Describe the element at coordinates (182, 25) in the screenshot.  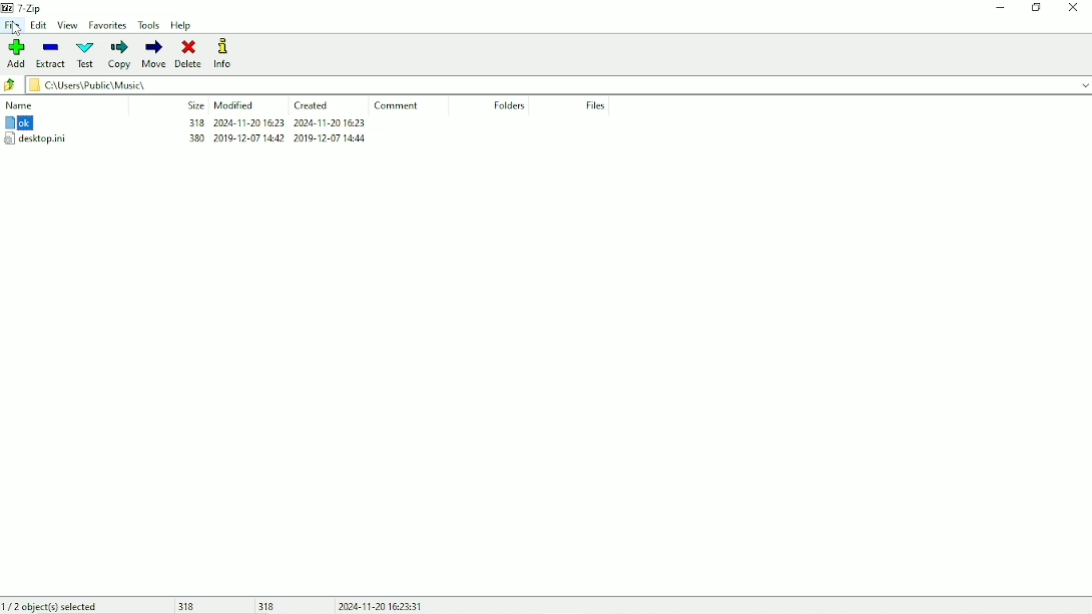
I see `Help` at that location.